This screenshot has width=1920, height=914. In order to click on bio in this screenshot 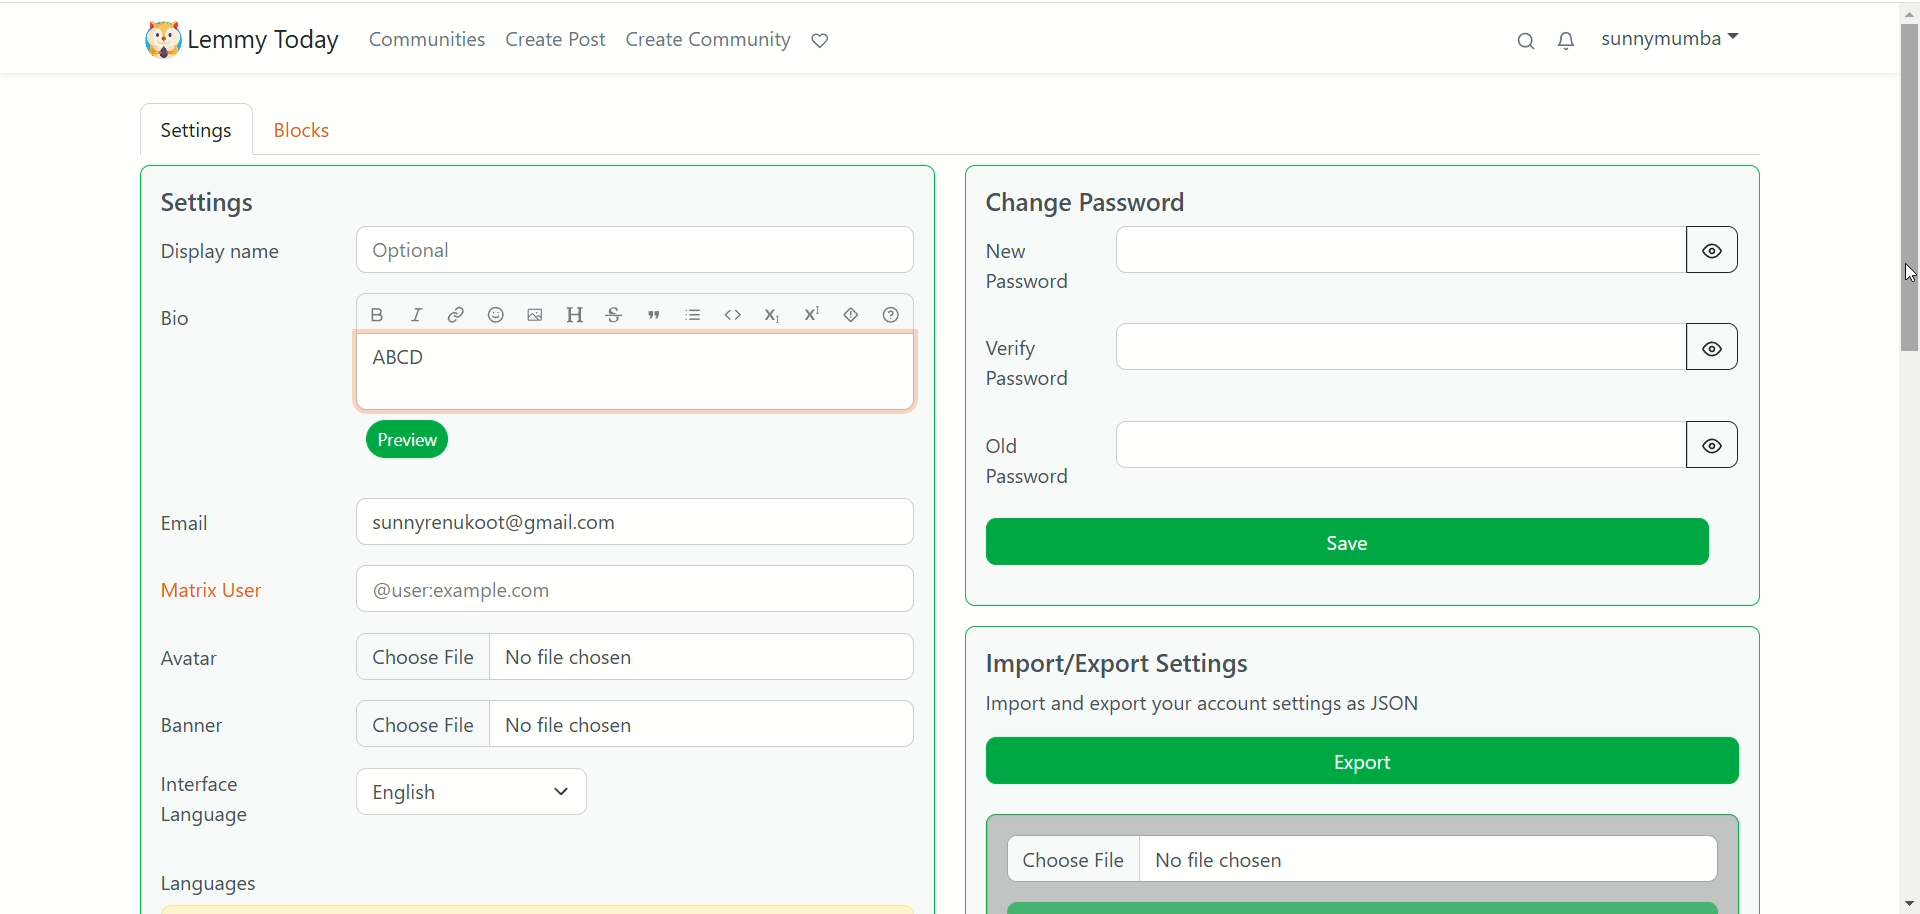, I will do `click(172, 321)`.